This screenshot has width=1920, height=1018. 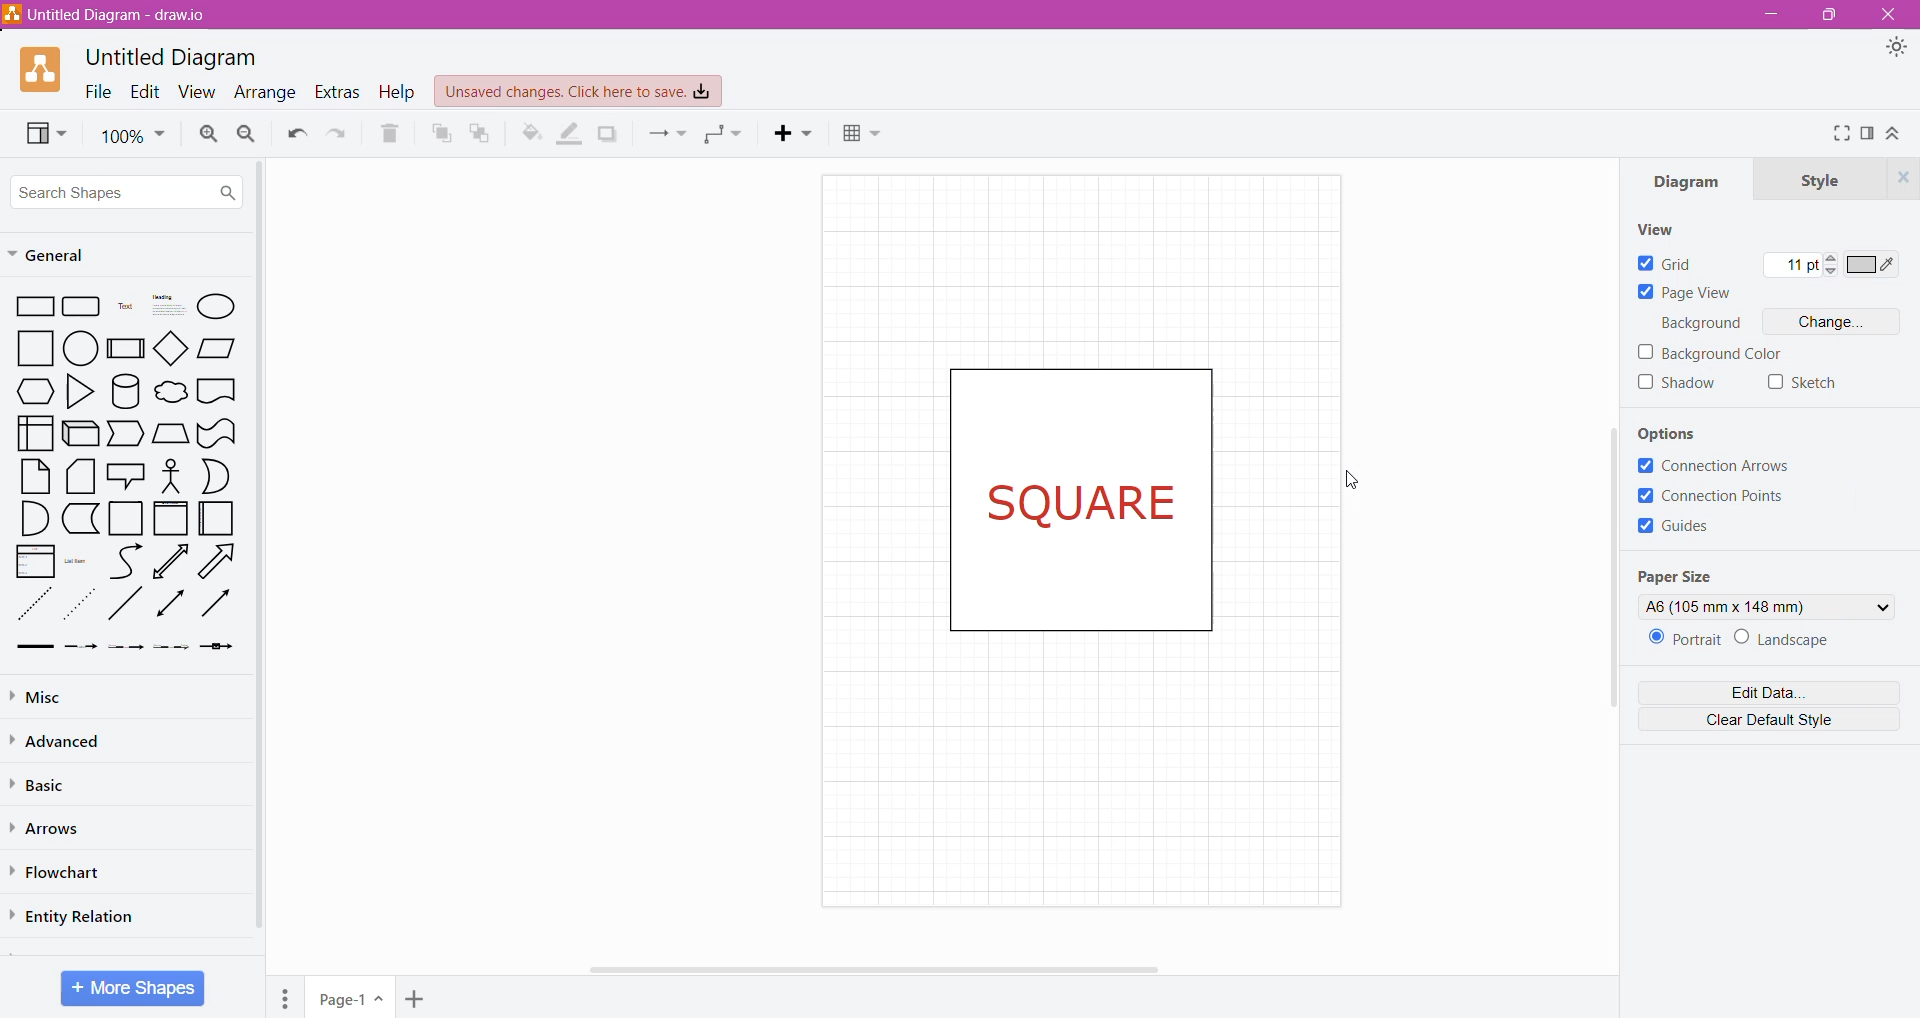 I want to click on hexagon, so click(x=34, y=391).